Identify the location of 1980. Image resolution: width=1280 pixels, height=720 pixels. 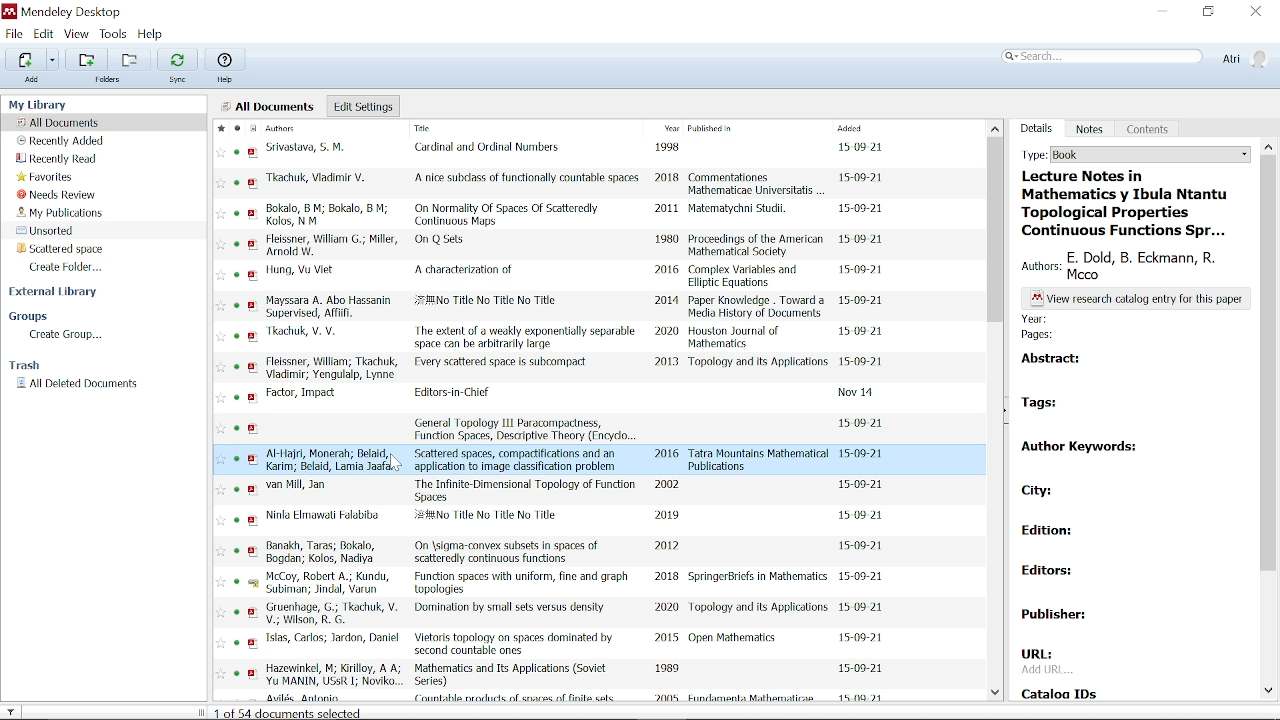
(668, 240).